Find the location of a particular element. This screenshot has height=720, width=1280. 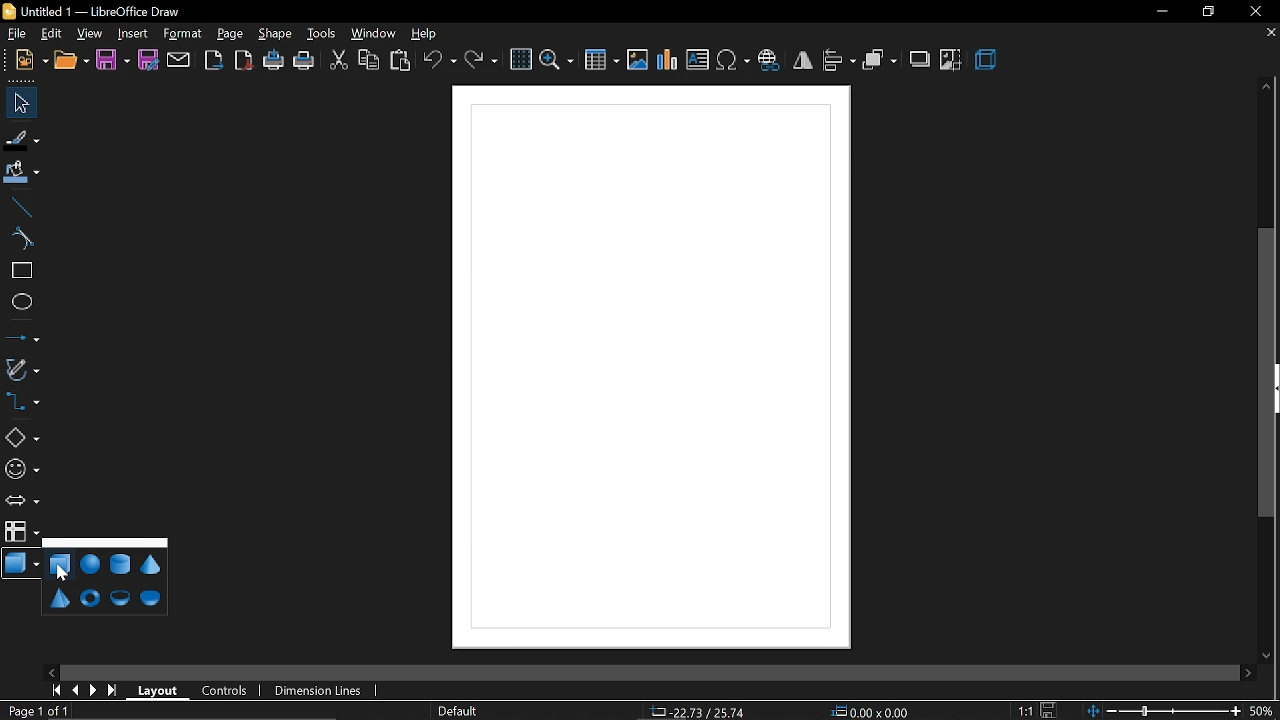

lines and arrow is located at coordinates (22, 337).